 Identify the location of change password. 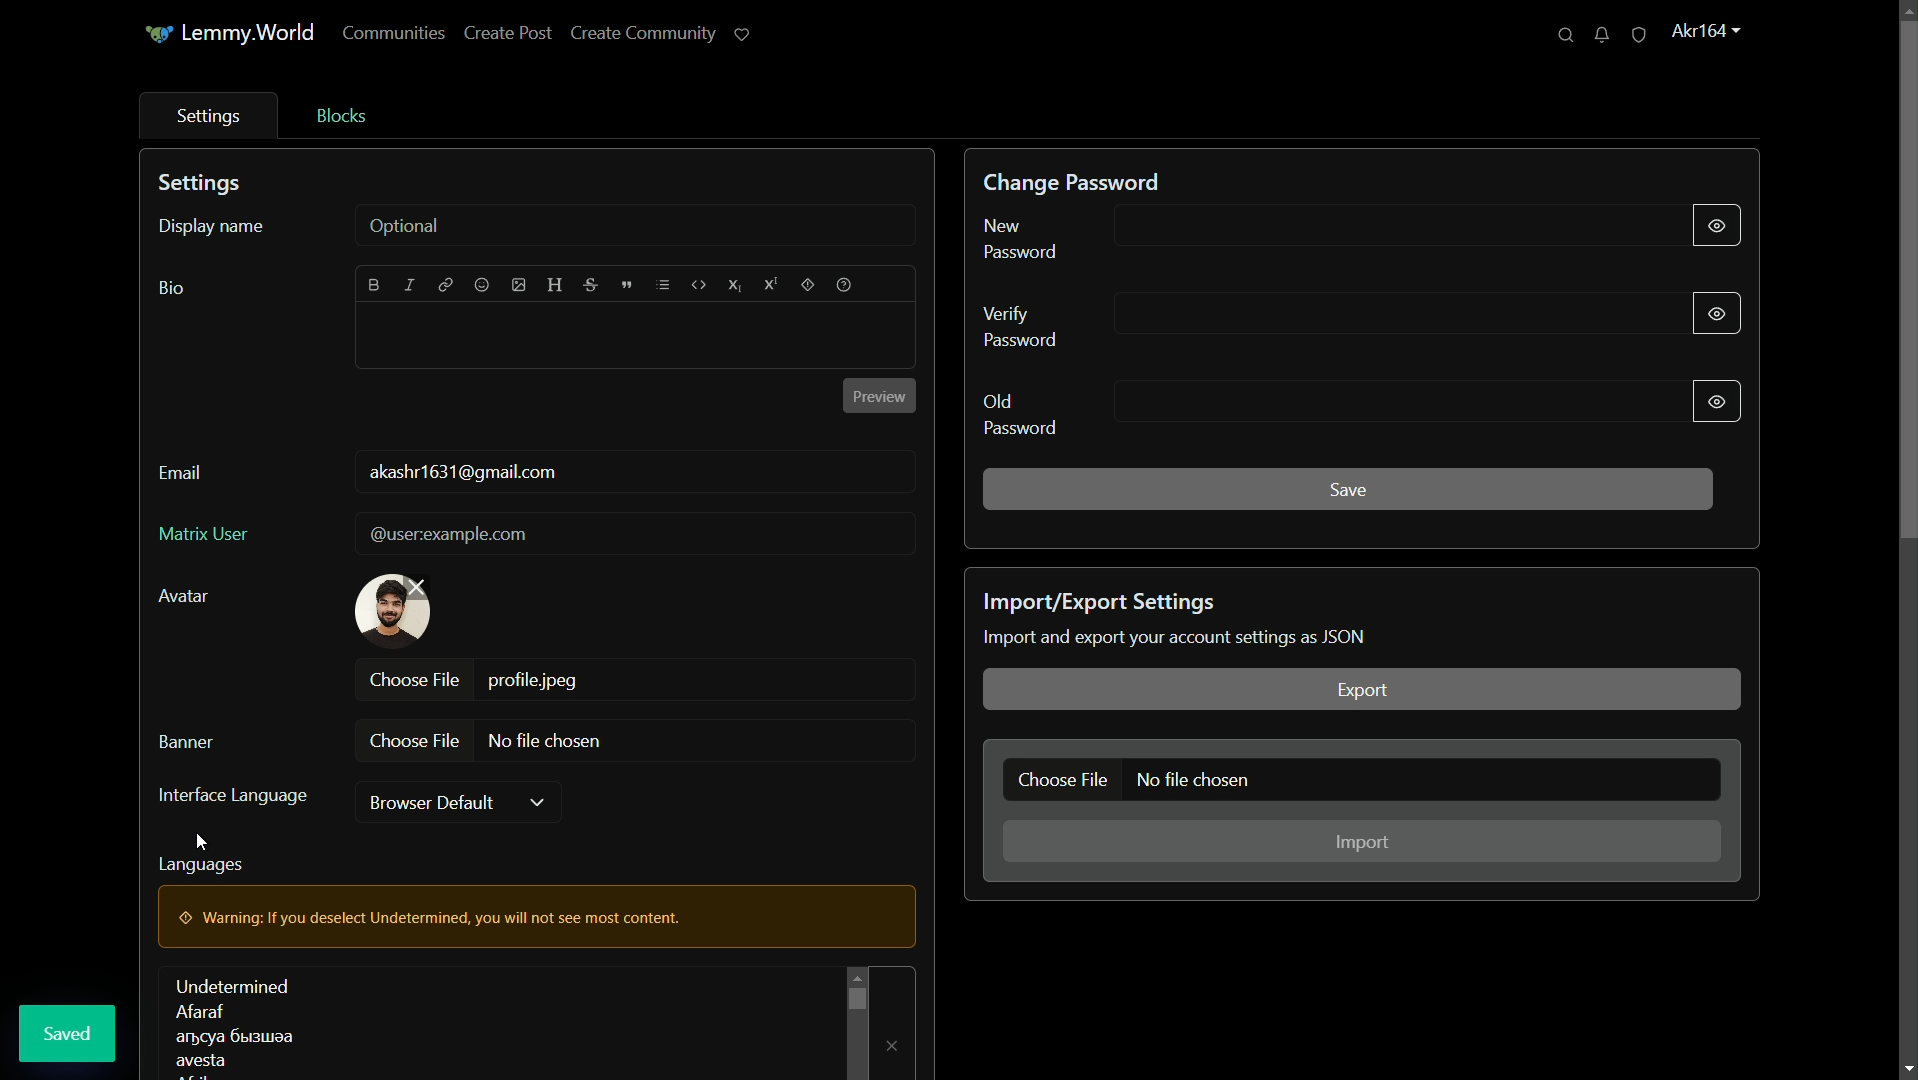
(1075, 182).